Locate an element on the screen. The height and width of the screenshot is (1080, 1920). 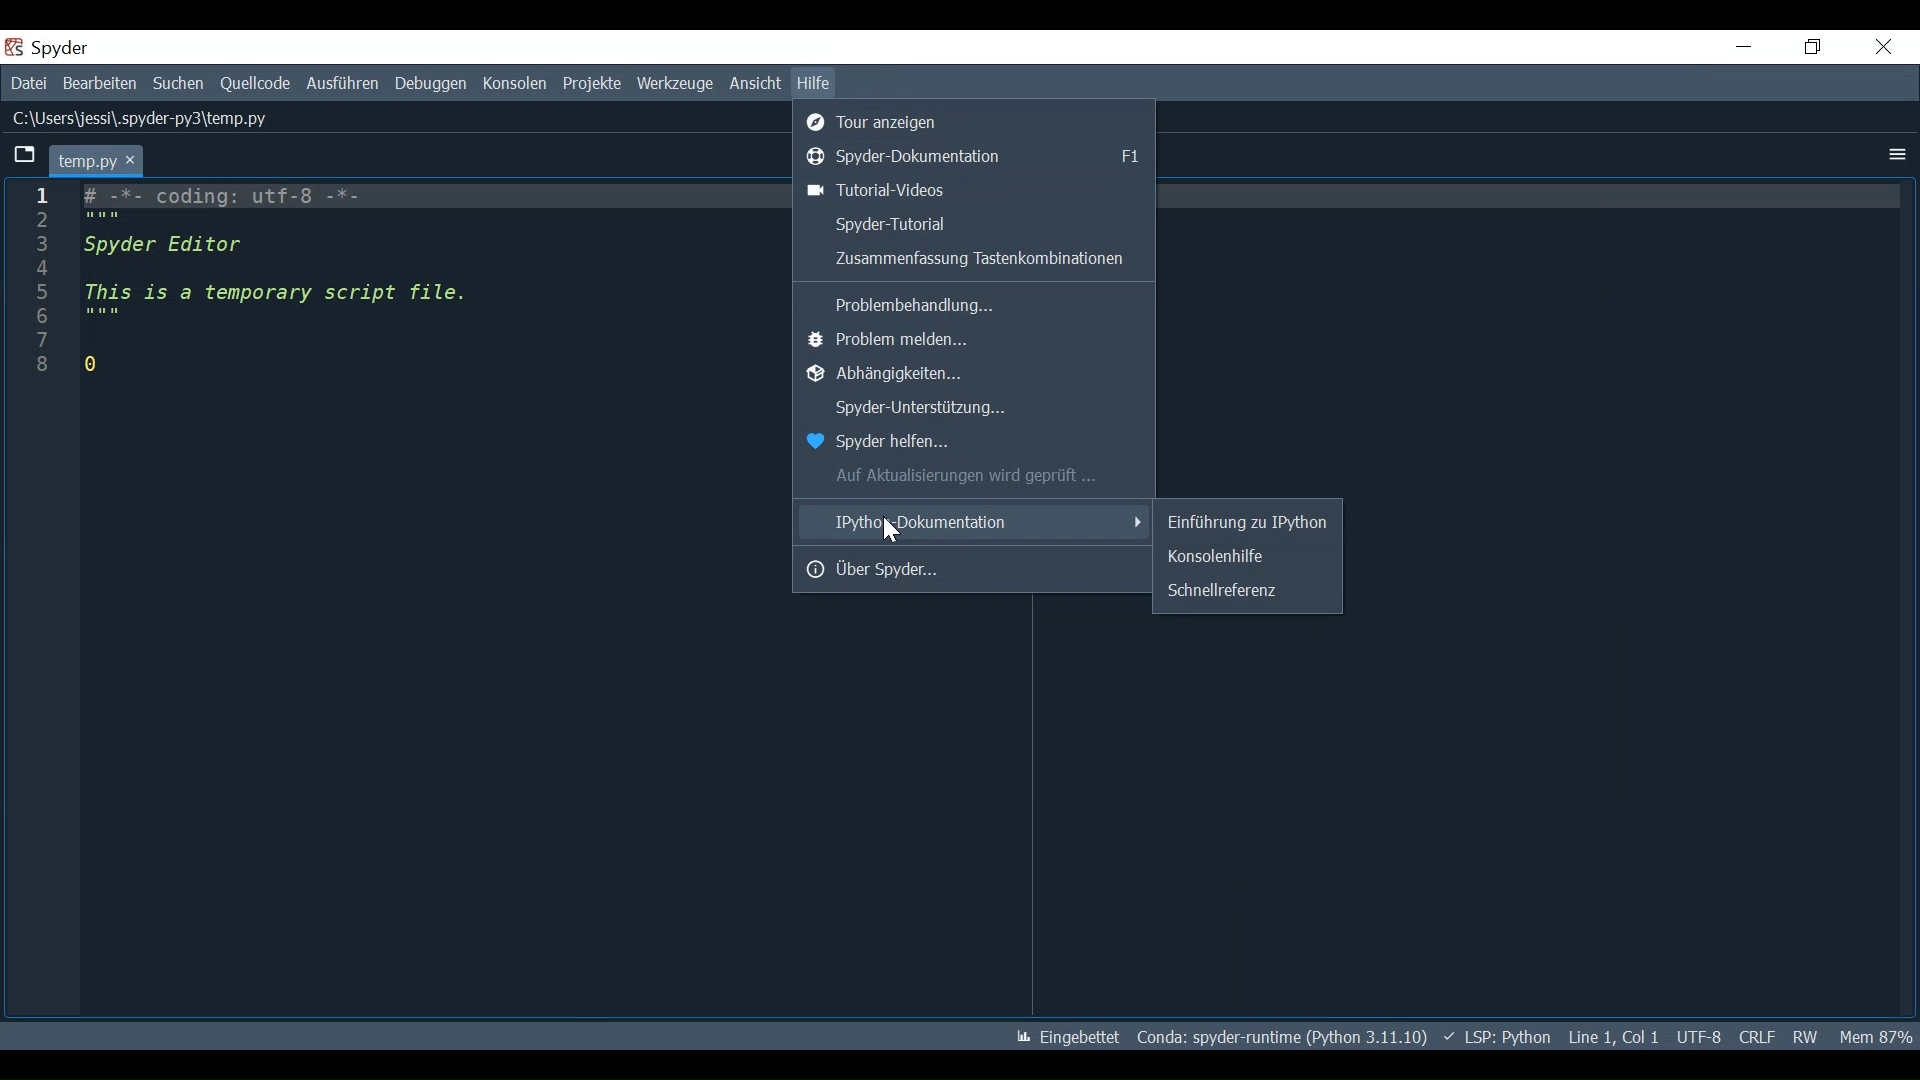
Browse Tab is located at coordinates (22, 157).